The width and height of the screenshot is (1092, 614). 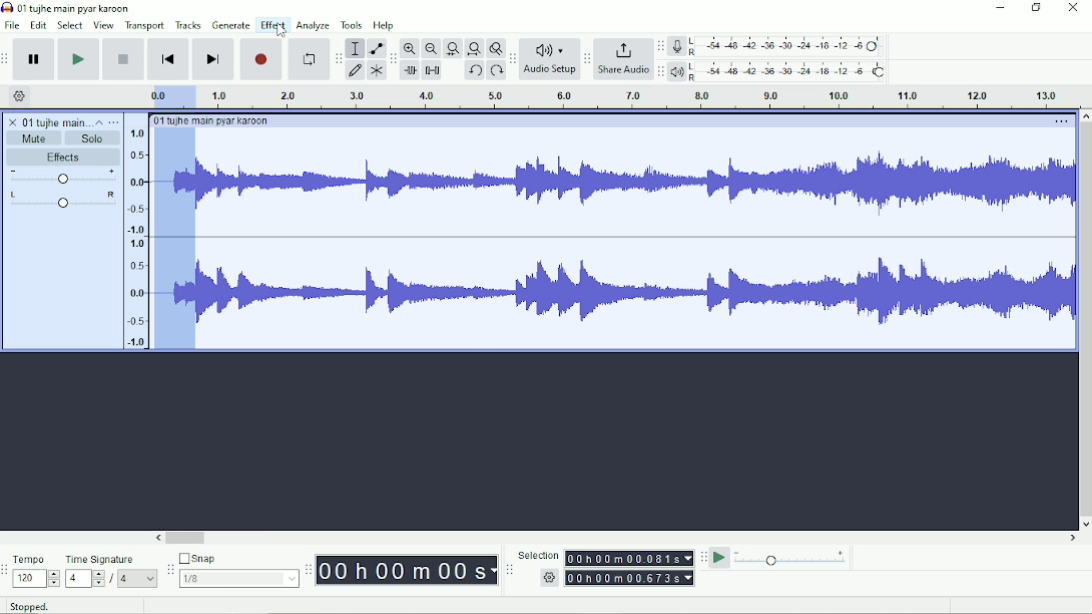 What do you see at coordinates (393, 60) in the screenshot?
I see `Audacity edit toolbar` at bounding box center [393, 60].